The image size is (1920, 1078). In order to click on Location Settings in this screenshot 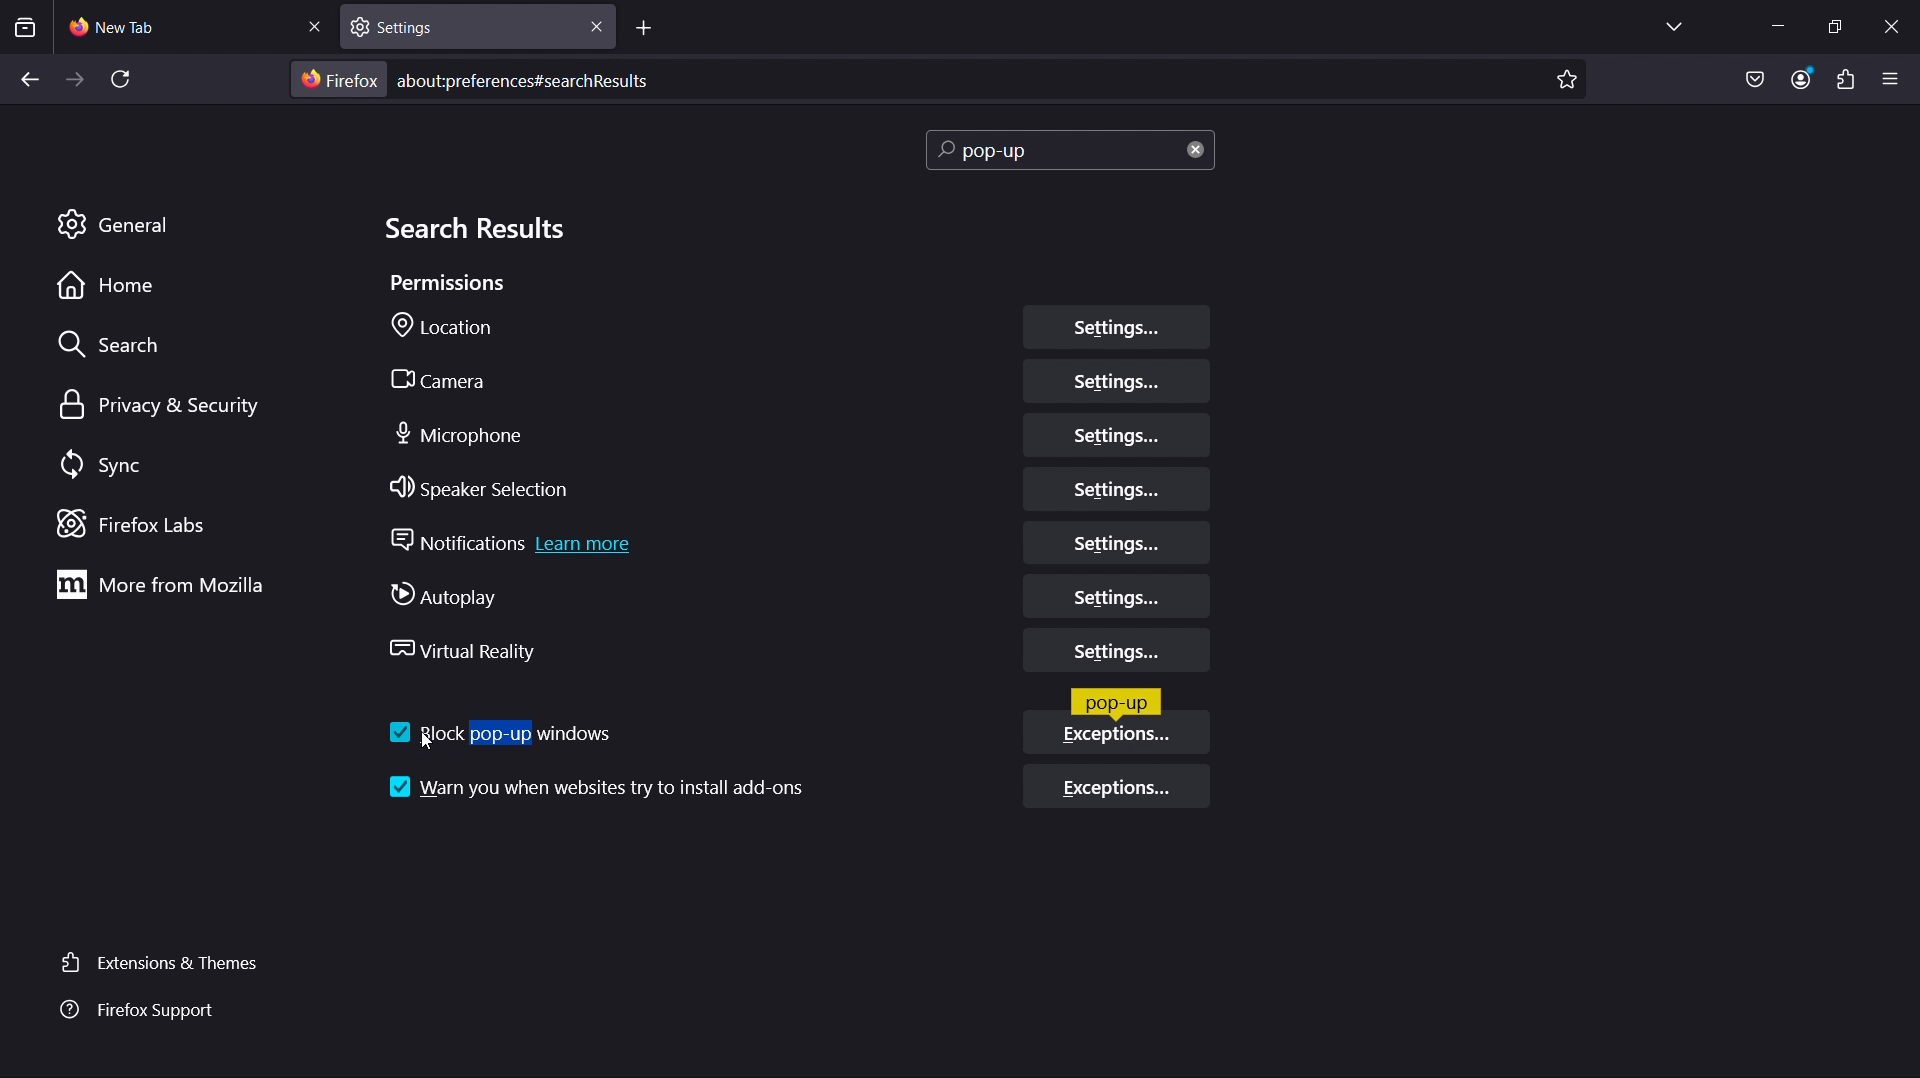, I will do `click(1115, 328)`.